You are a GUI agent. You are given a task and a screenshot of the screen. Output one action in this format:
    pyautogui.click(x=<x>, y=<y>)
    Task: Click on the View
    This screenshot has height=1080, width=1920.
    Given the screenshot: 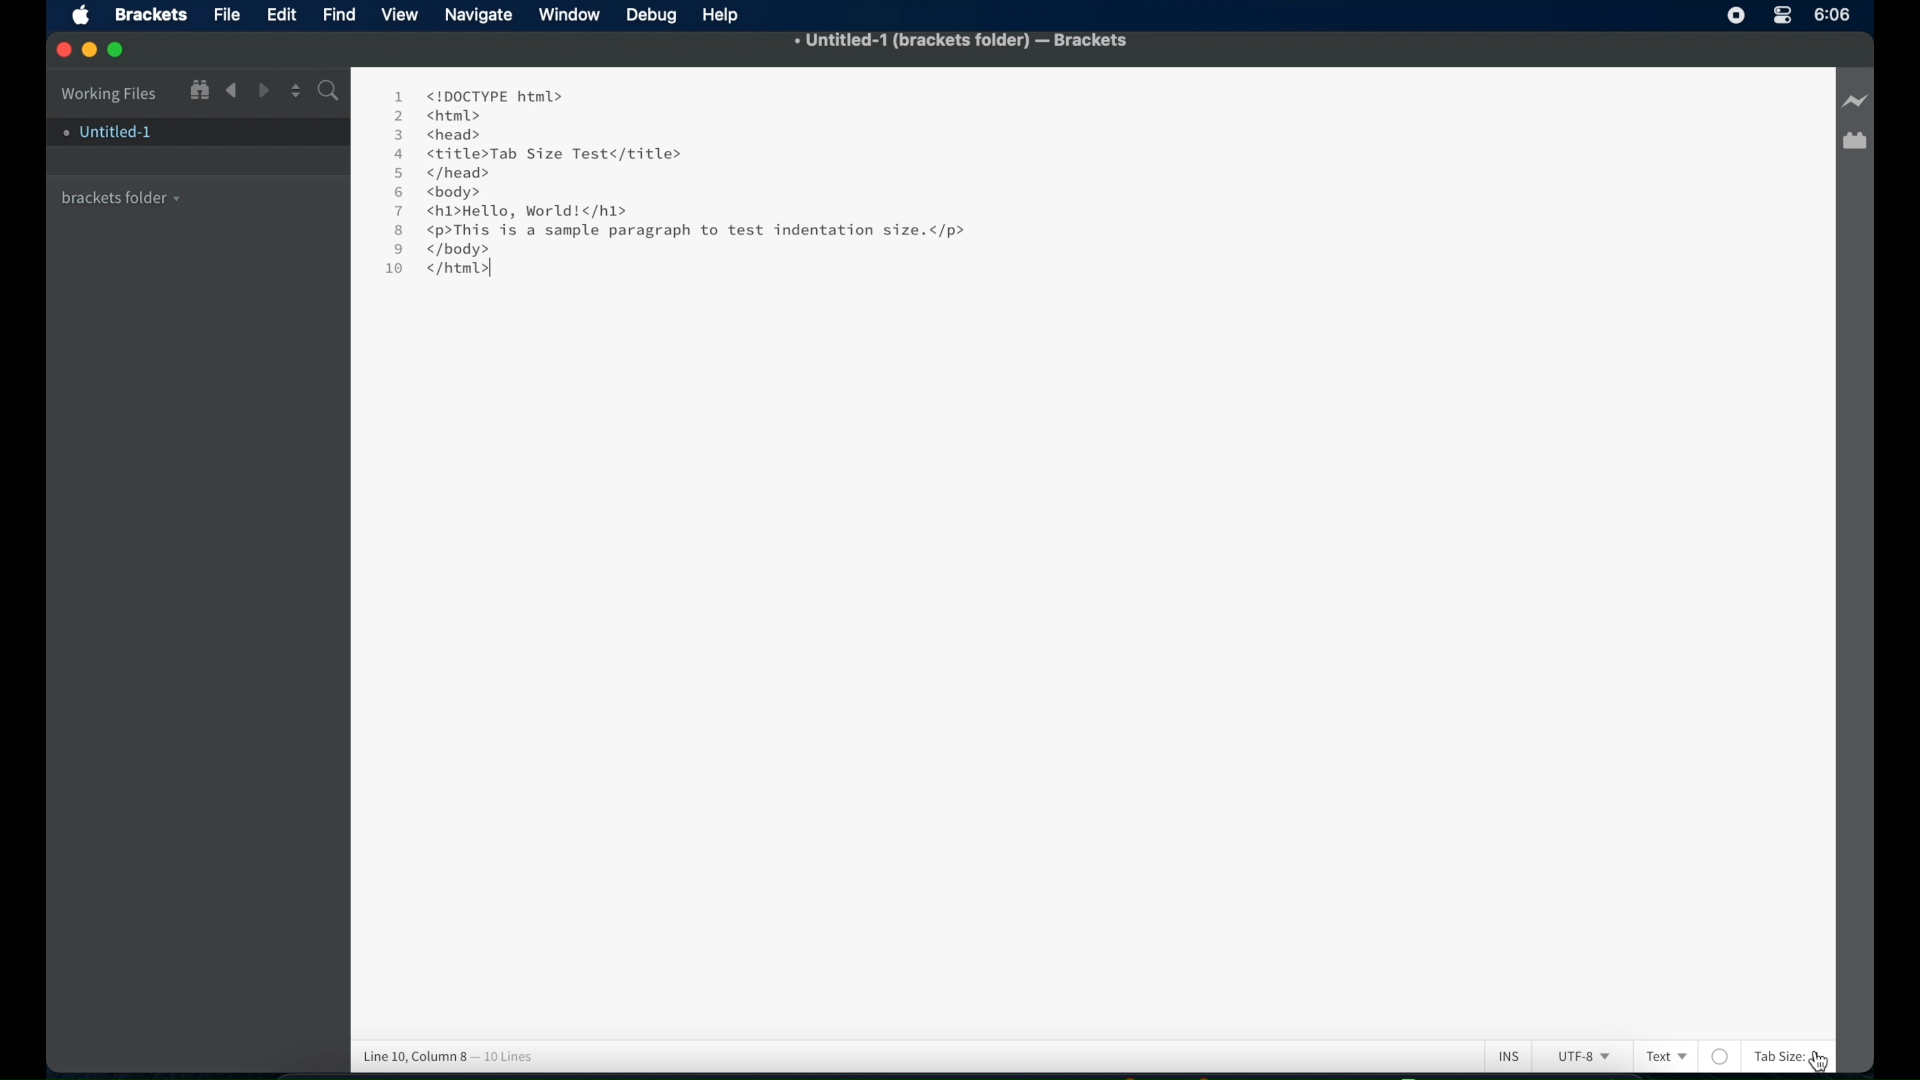 What is the action you would take?
    pyautogui.click(x=403, y=15)
    